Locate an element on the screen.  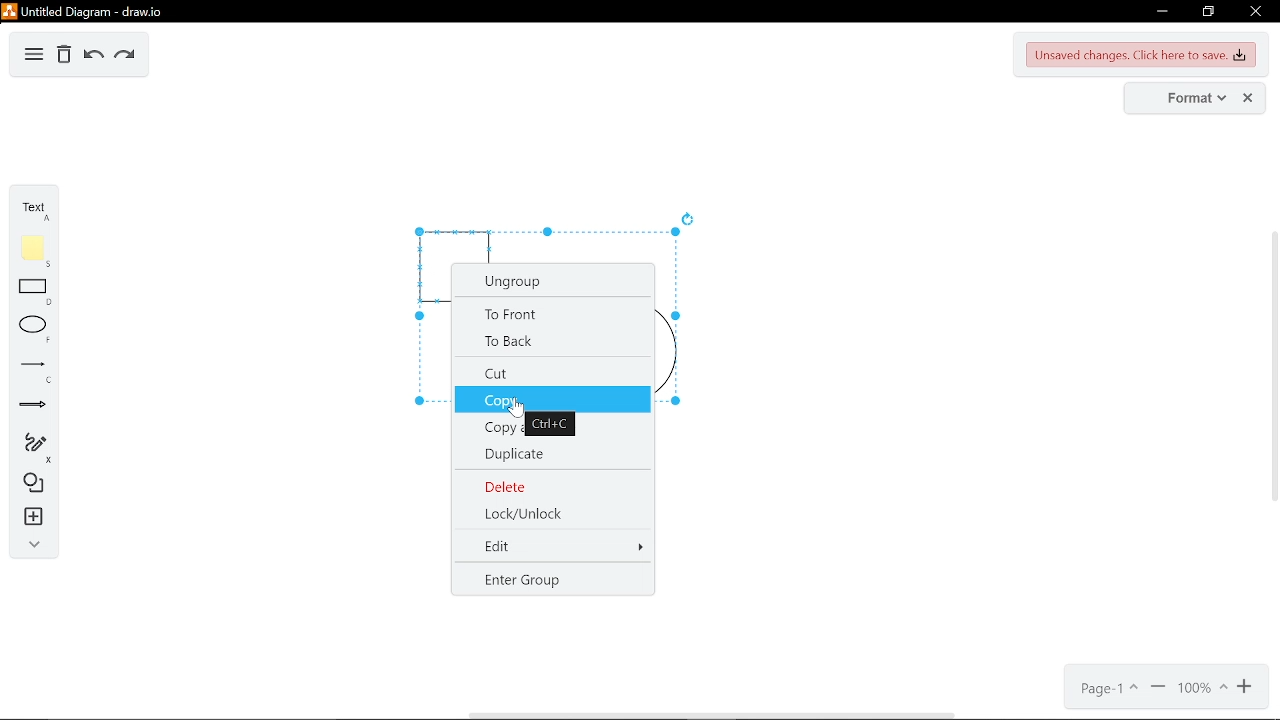
untitled diagram - draw.io is located at coordinates (84, 10).